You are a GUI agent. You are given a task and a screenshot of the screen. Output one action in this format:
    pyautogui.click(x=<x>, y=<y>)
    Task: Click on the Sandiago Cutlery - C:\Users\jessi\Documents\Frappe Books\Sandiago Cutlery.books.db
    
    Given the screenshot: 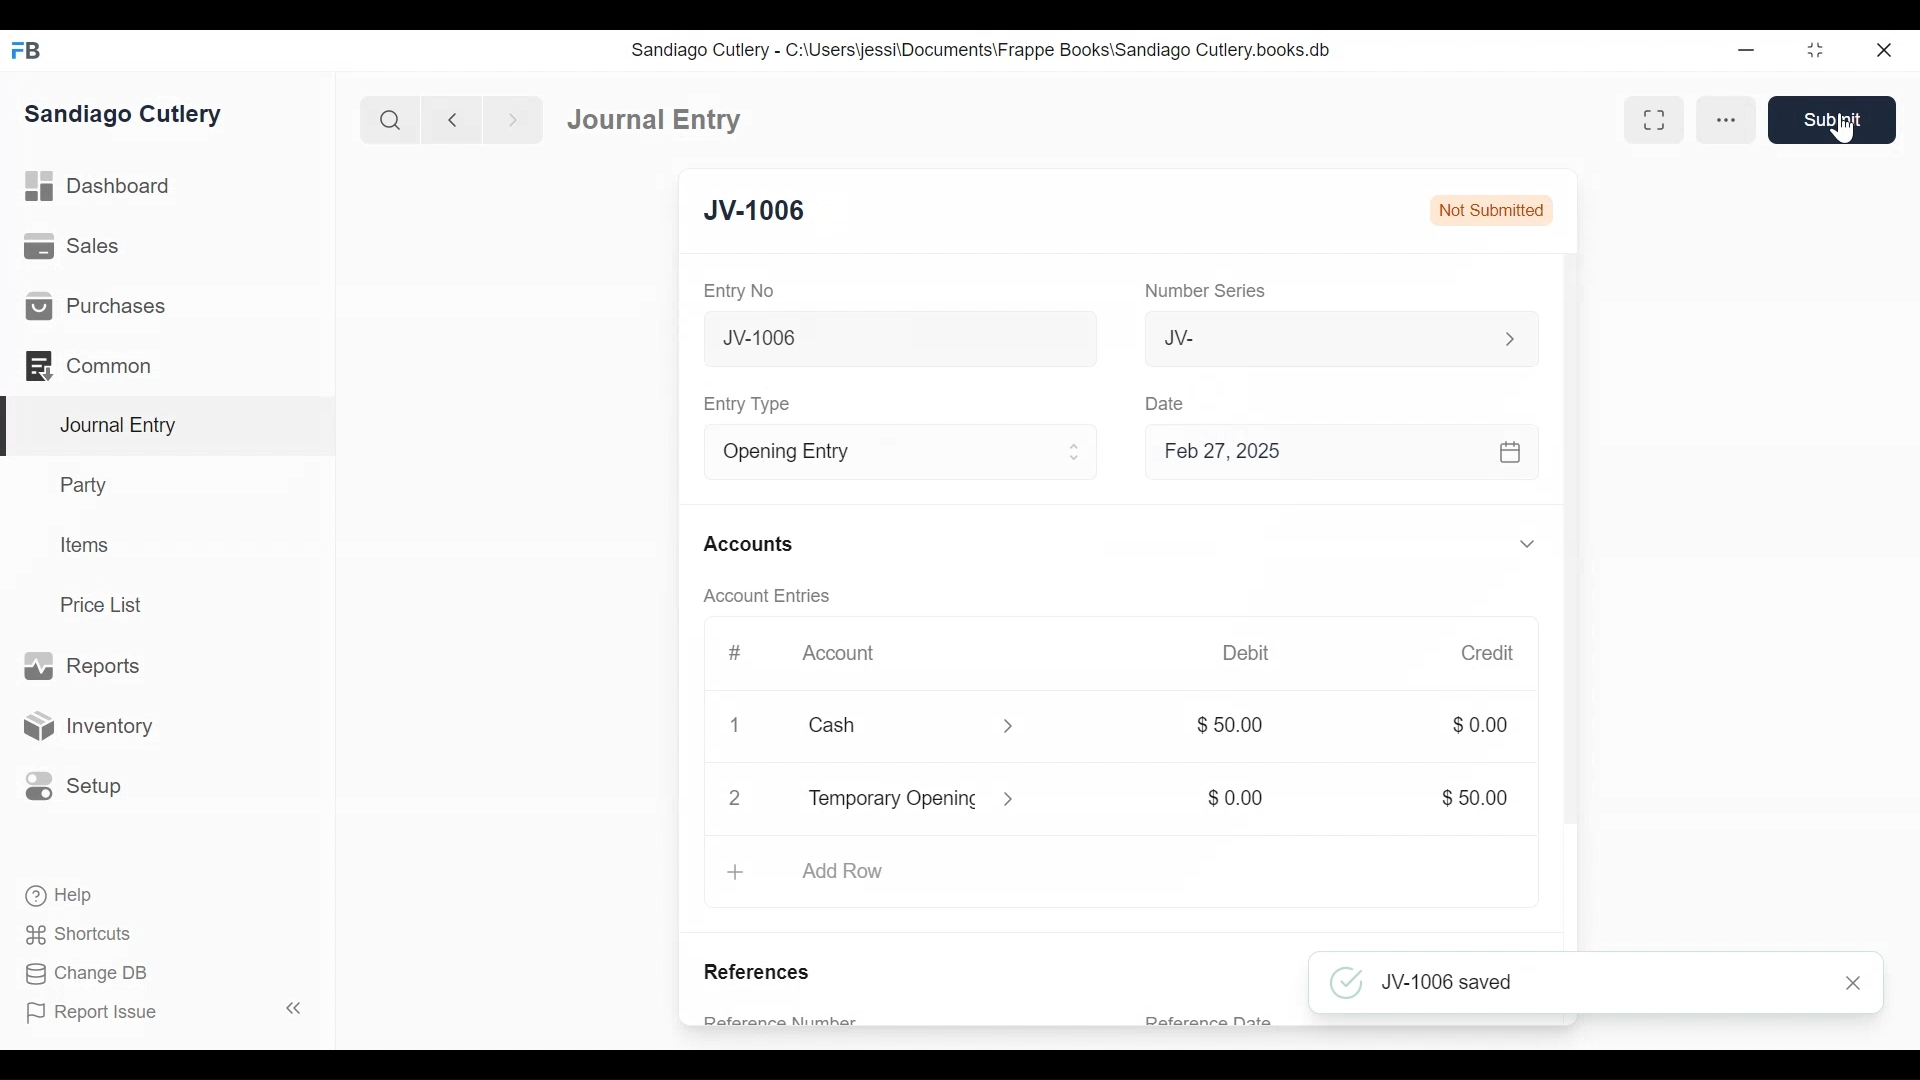 What is the action you would take?
    pyautogui.click(x=982, y=49)
    